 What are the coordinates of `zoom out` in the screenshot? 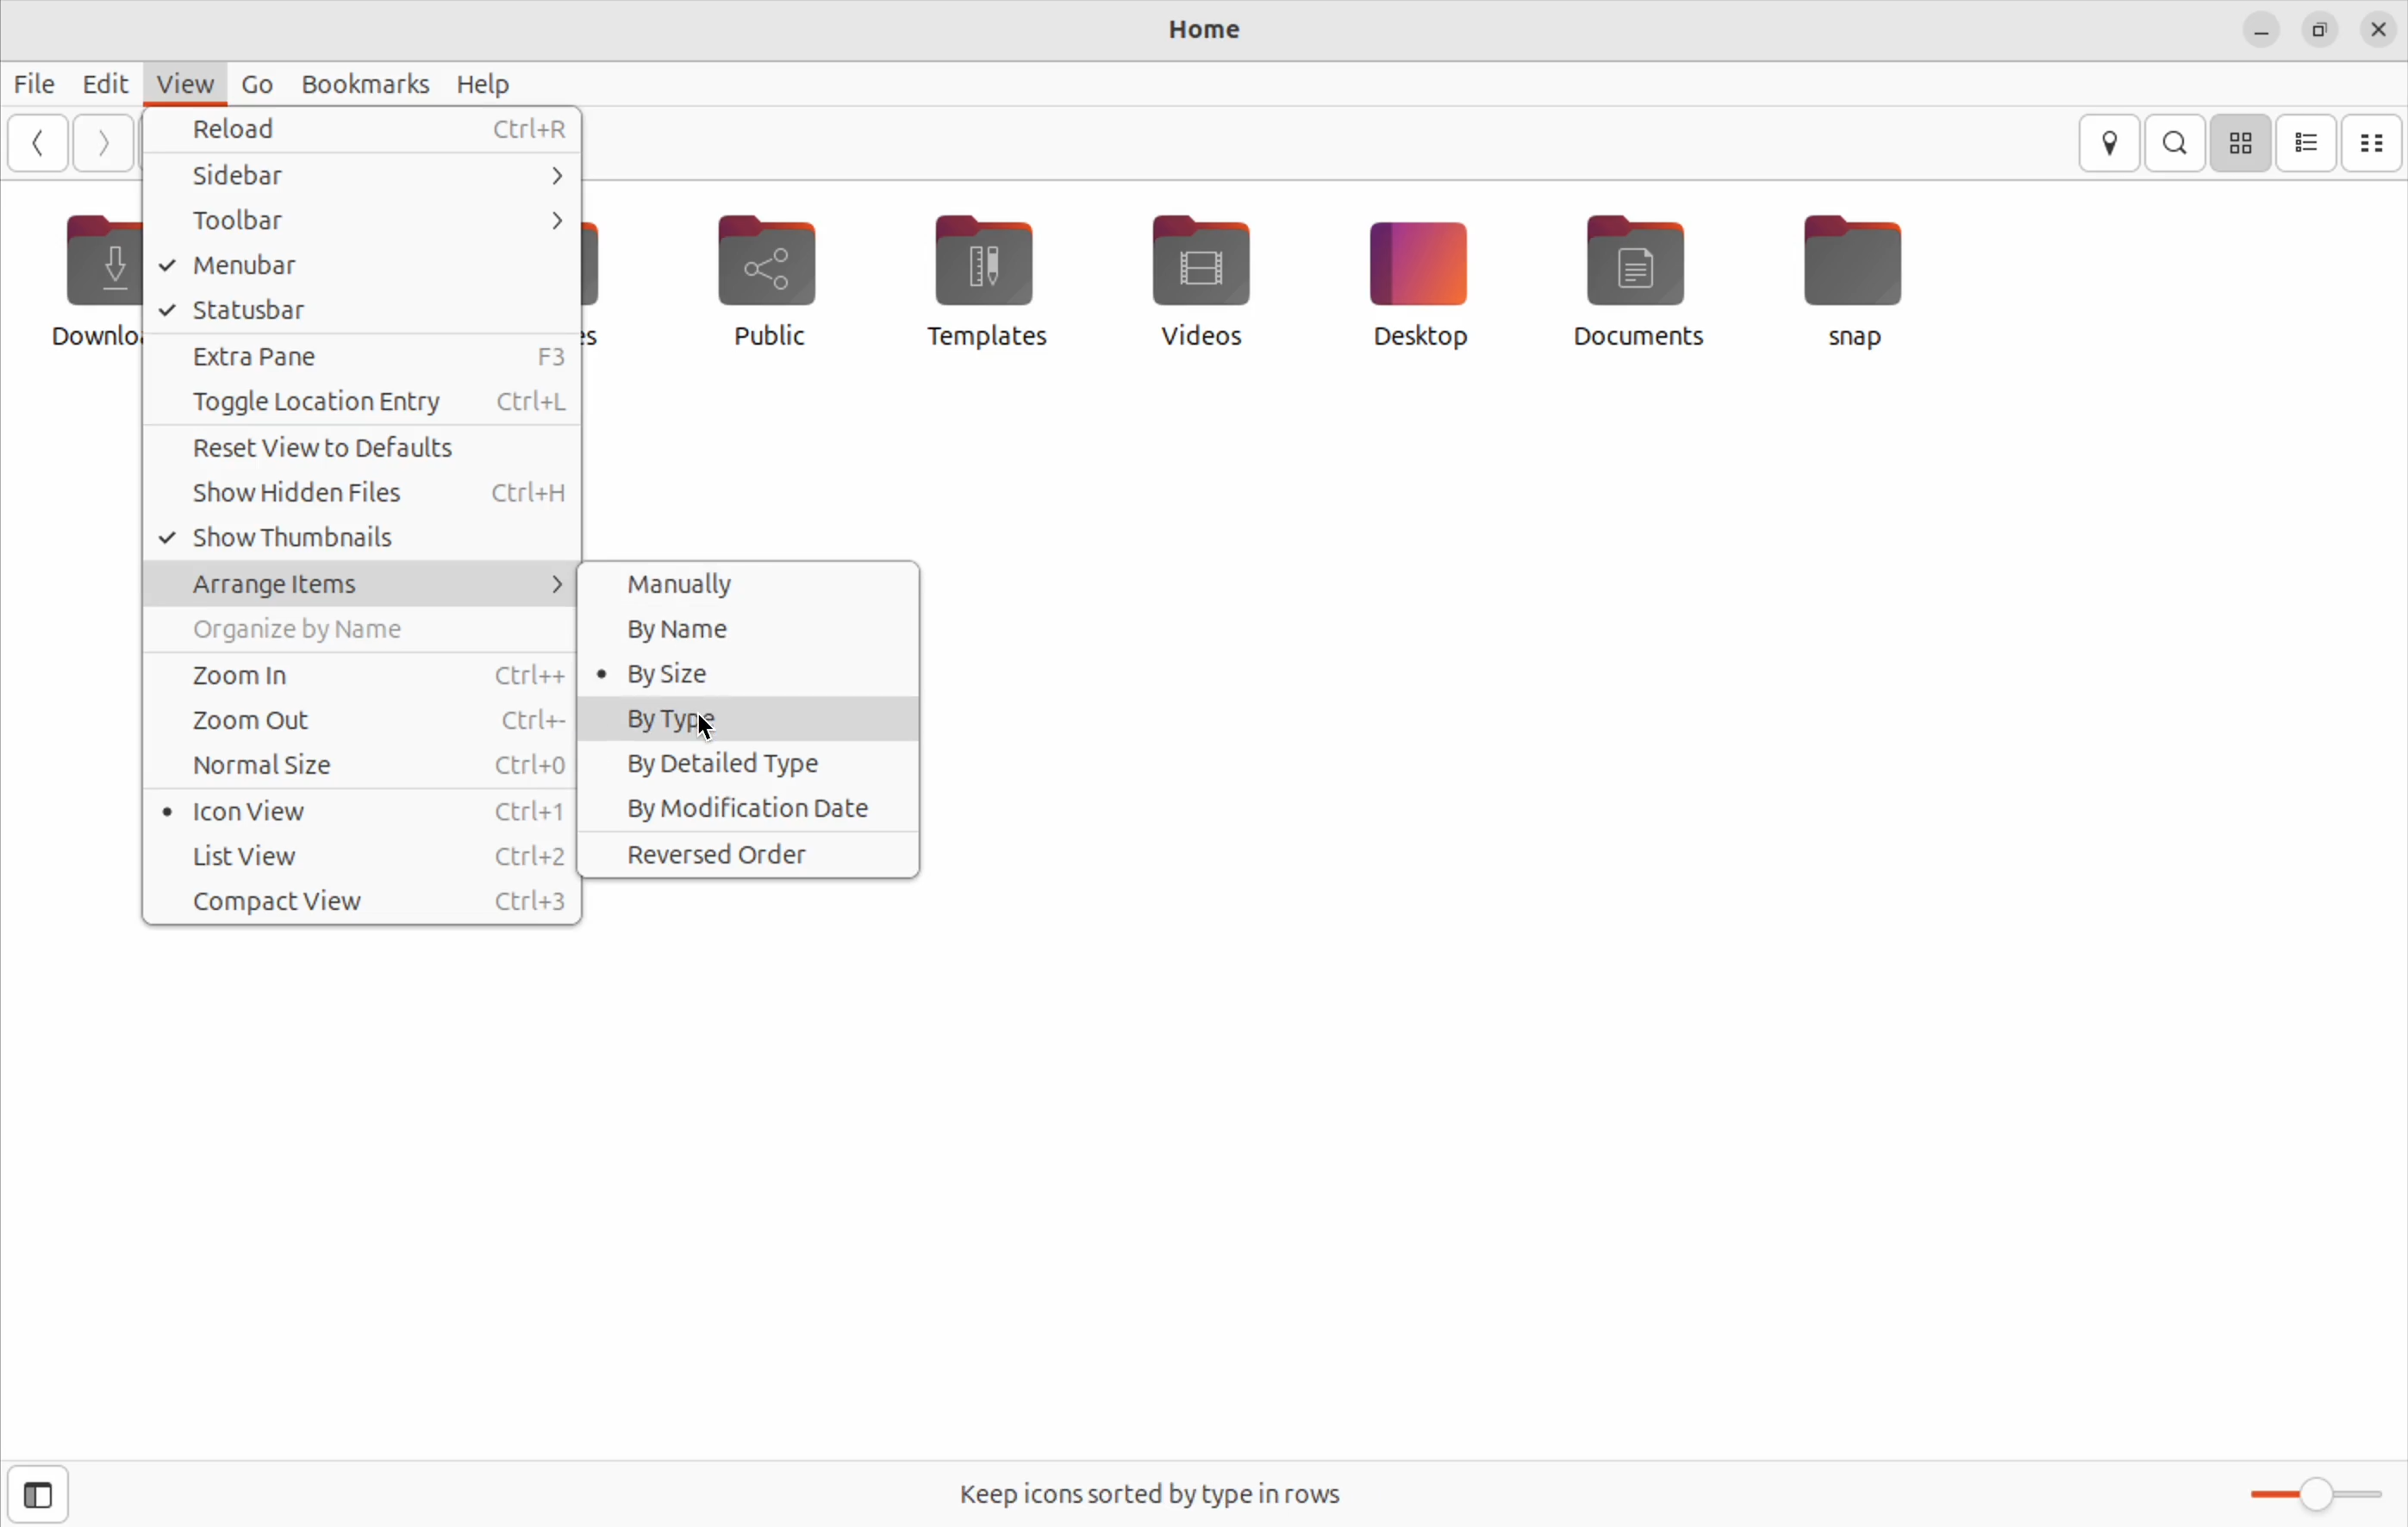 It's located at (365, 719).